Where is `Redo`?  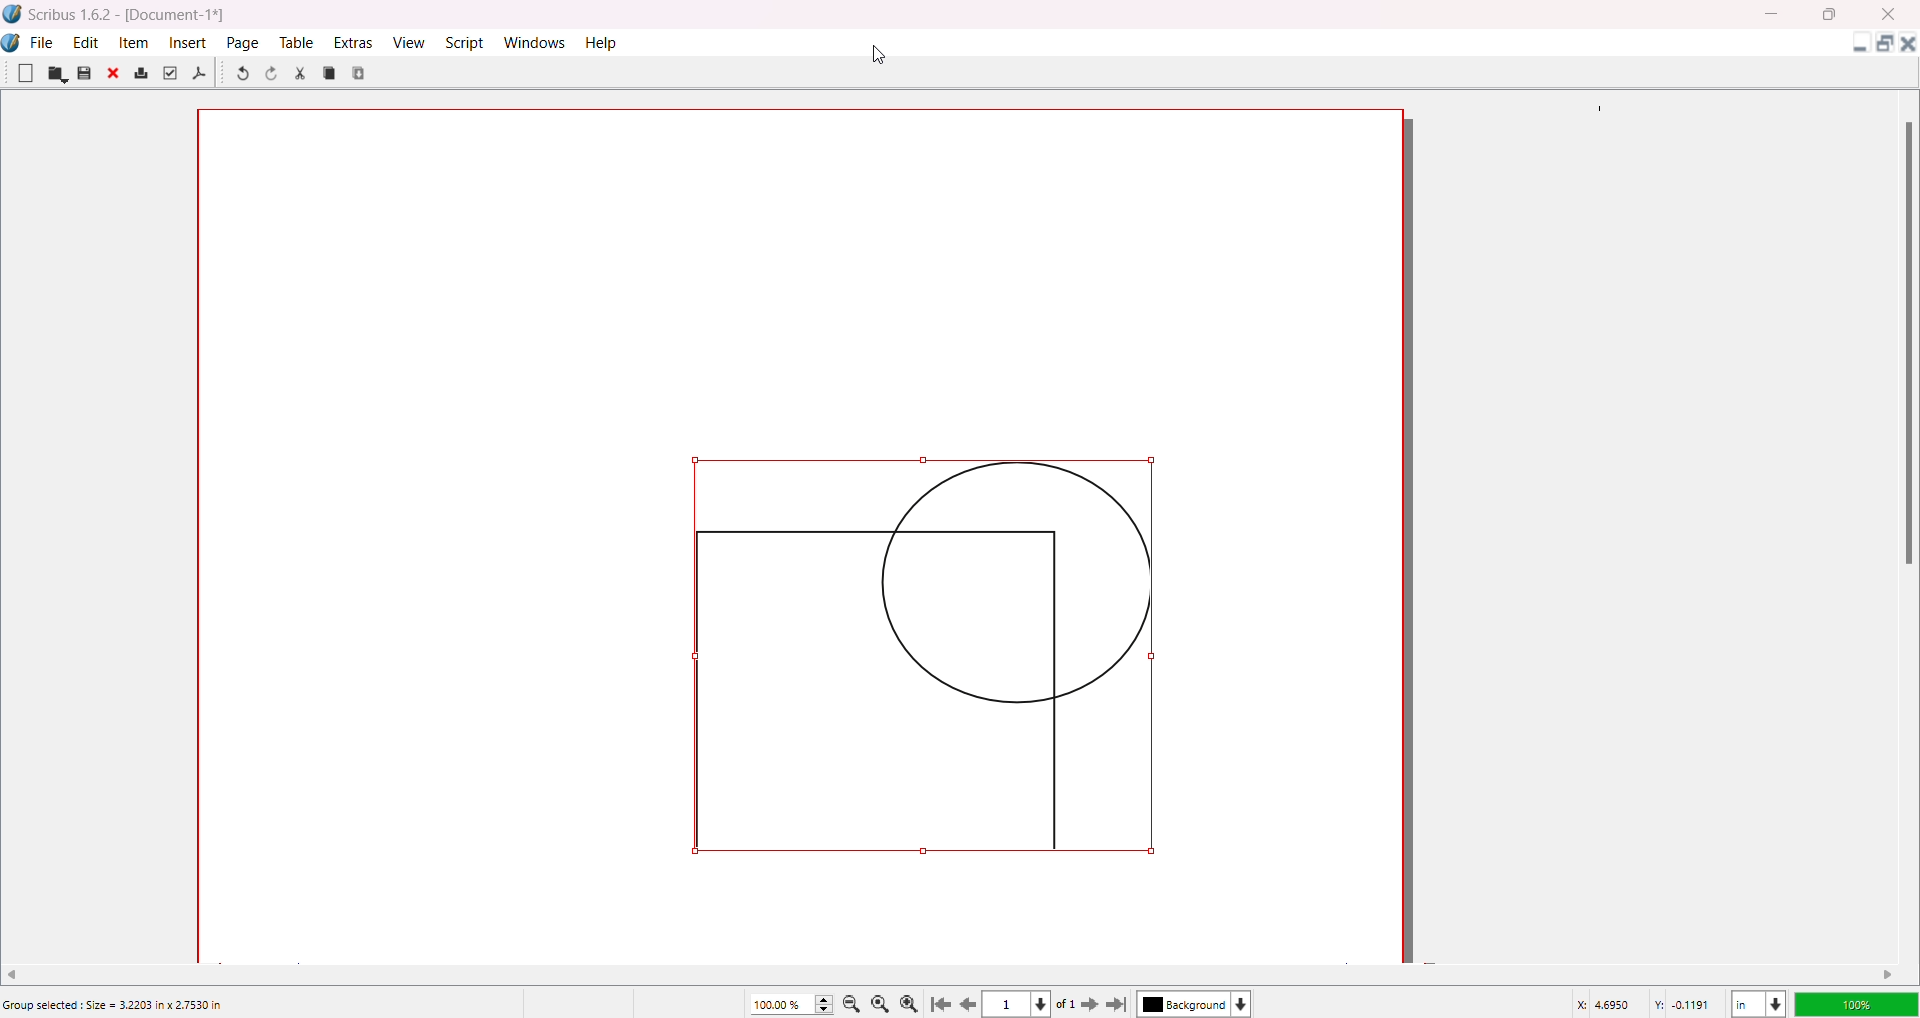
Redo is located at coordinates (275, 76).